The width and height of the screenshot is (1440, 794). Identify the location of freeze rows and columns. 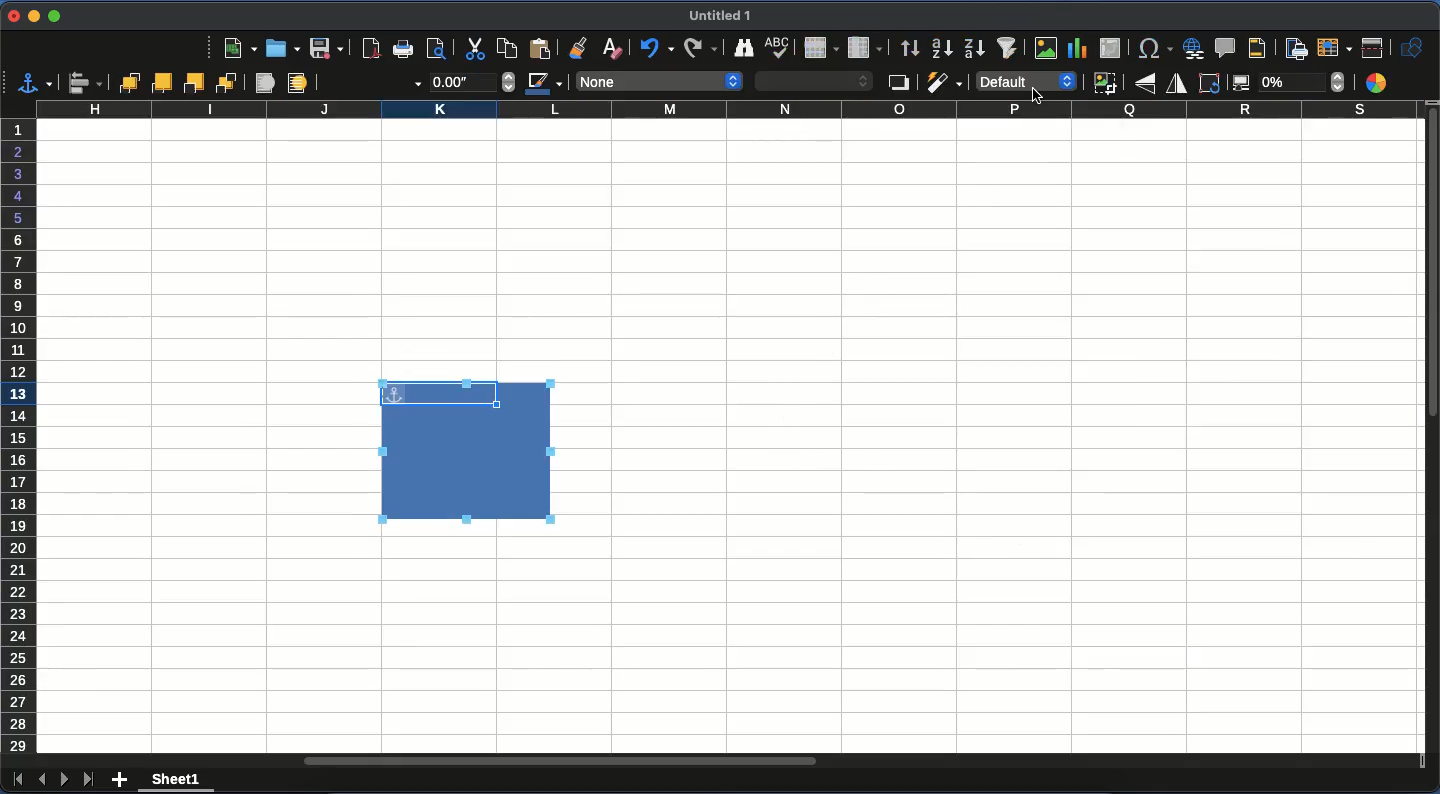
(1334, 47).